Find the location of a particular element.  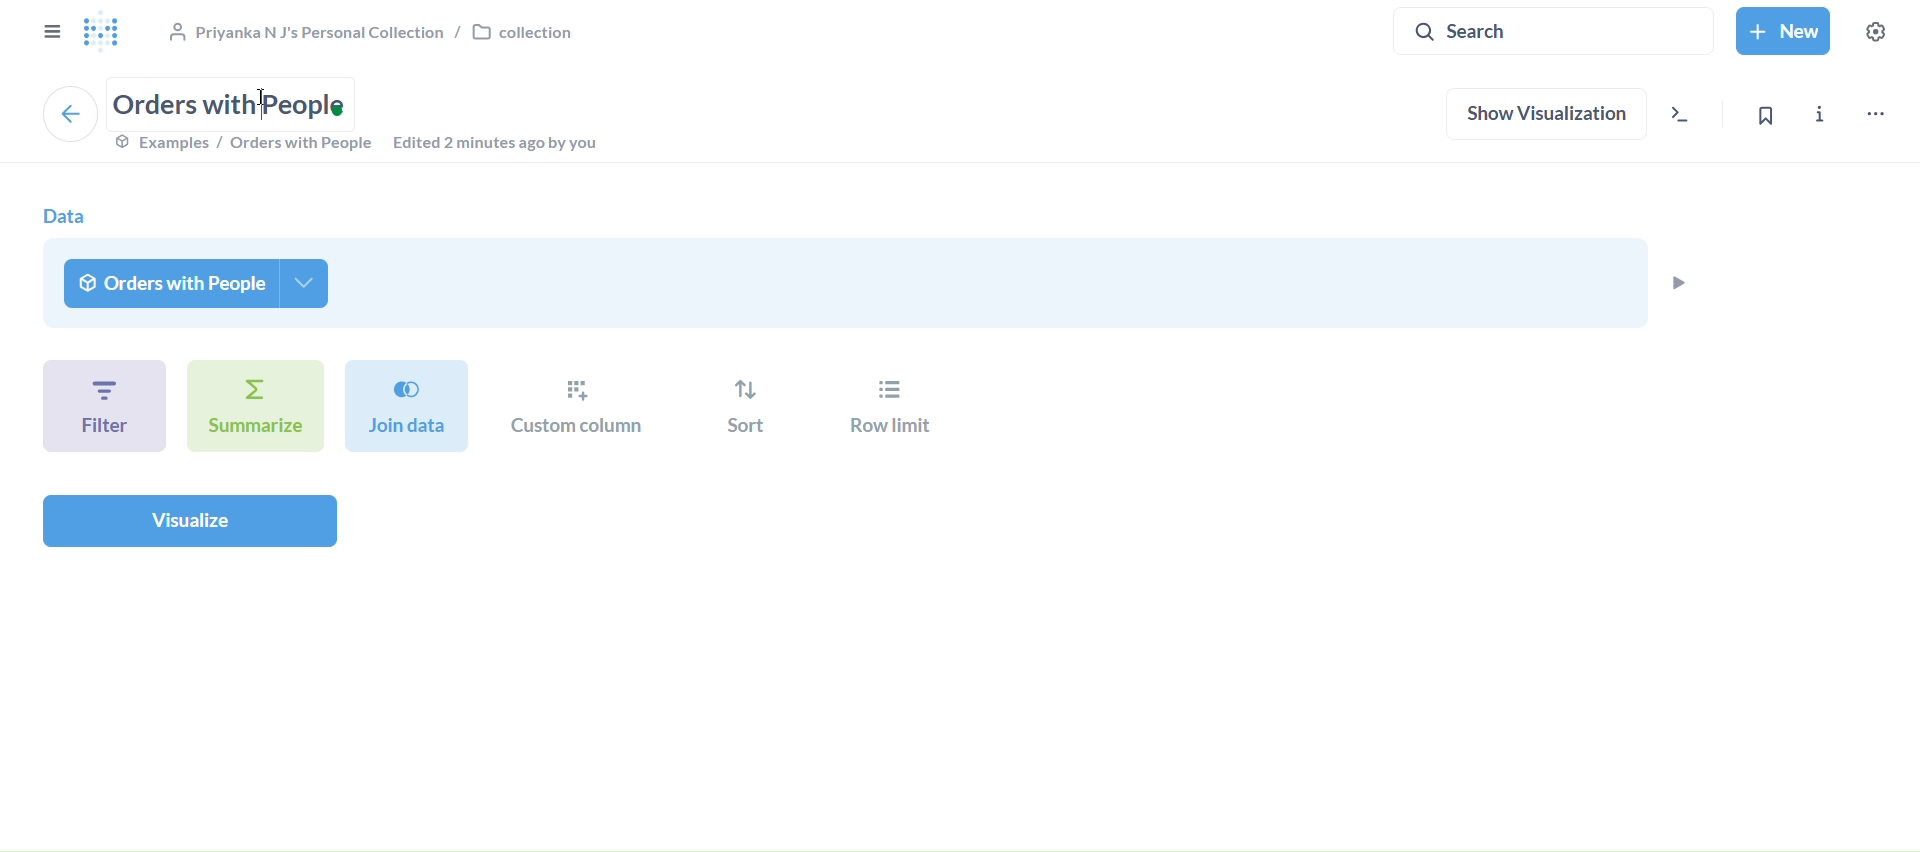

summarize is located at coordinates (255, 406).